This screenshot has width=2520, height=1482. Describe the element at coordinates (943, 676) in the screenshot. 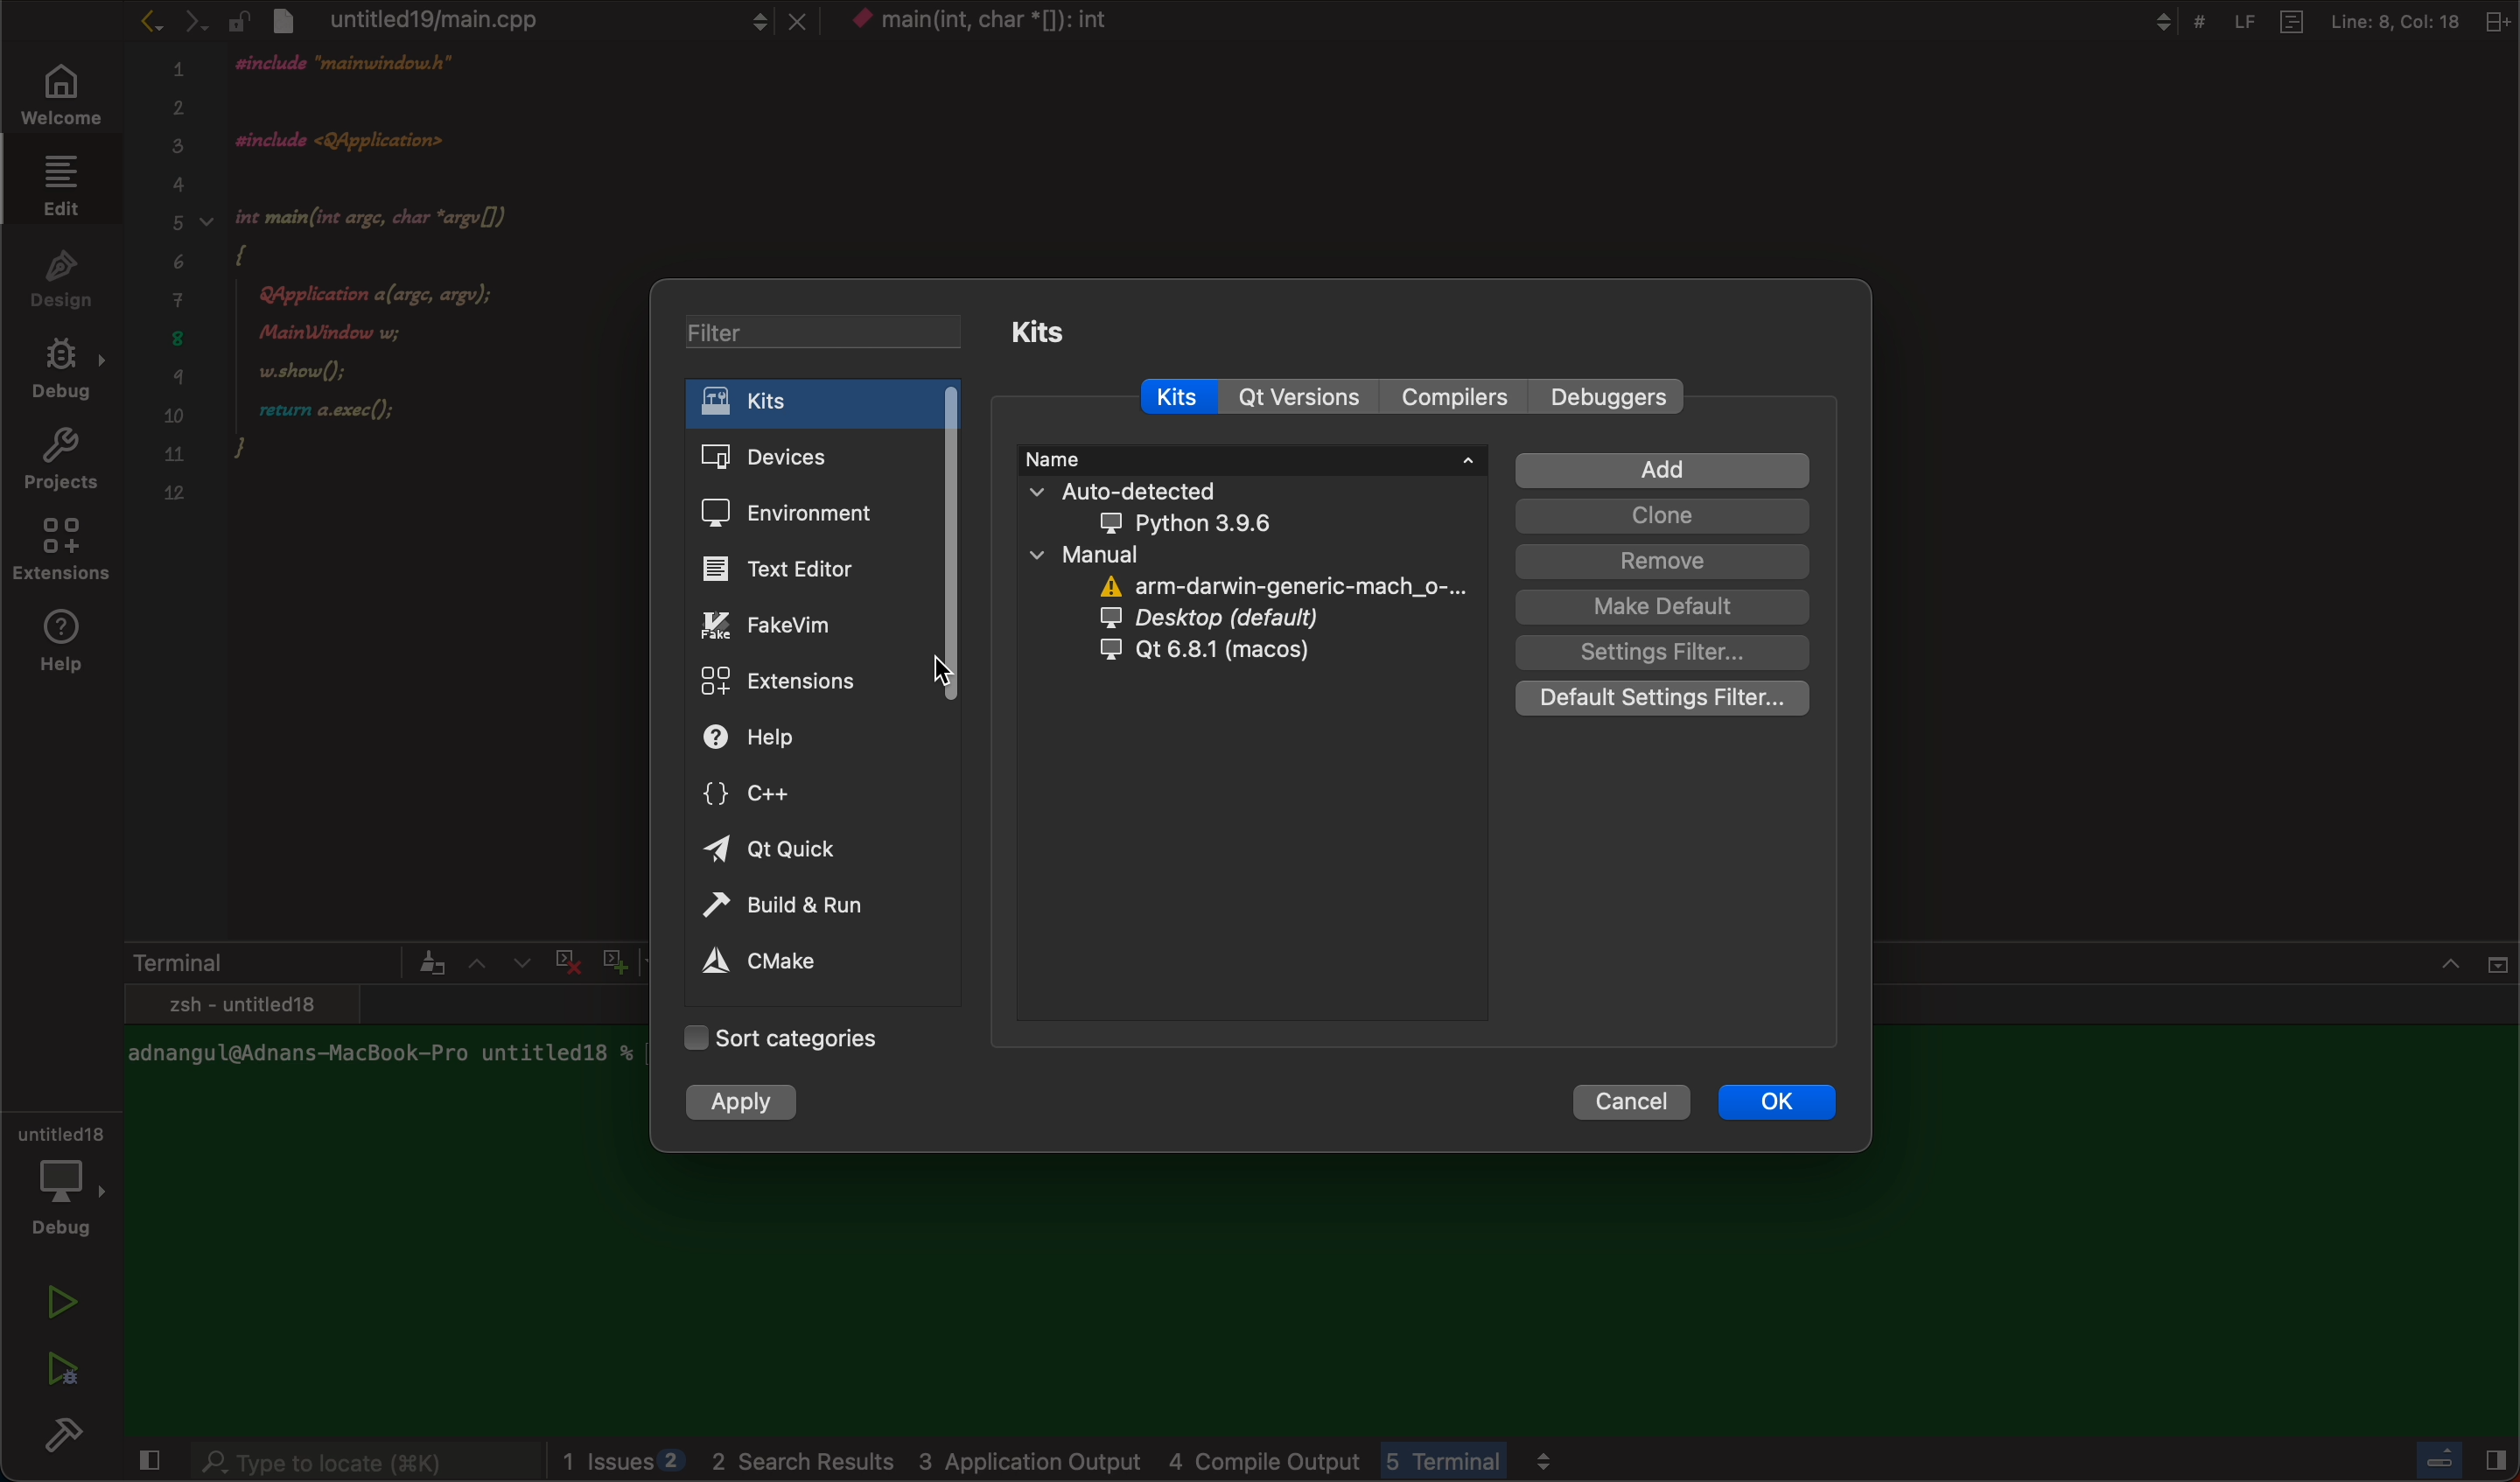

I see `cursor` at that location.